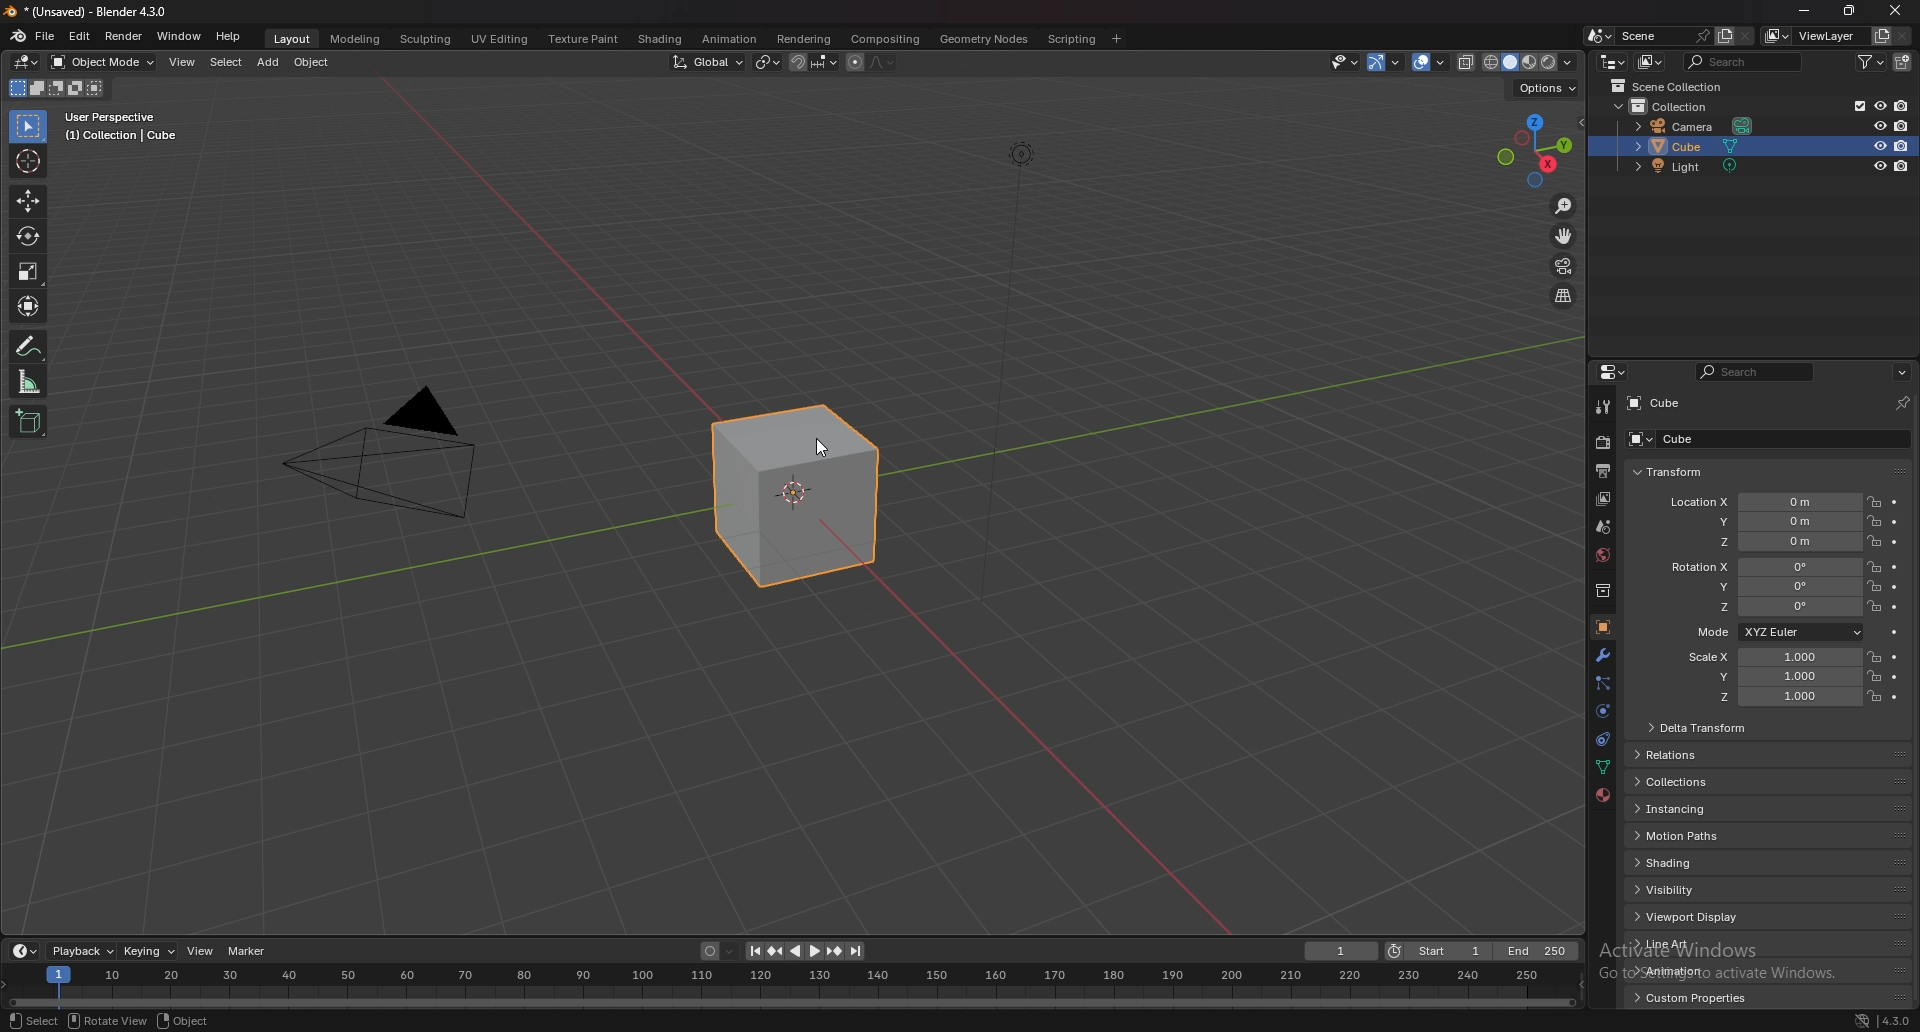 Image resolution: width=1920 pixels, height=1032 pixels. Describe the element at coordinates (314, 62) in the screenshot. I see `object` at that location.